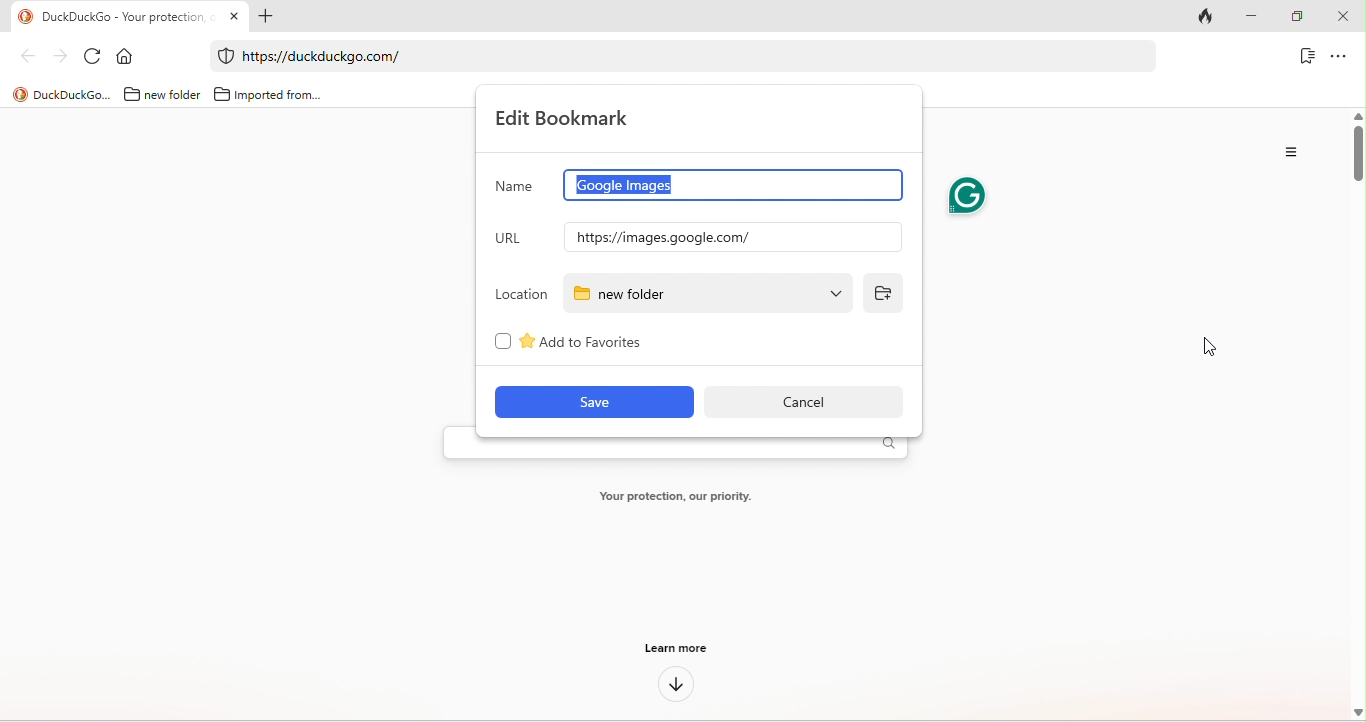  I want to click on your protection, our priority, so click(674, 498).